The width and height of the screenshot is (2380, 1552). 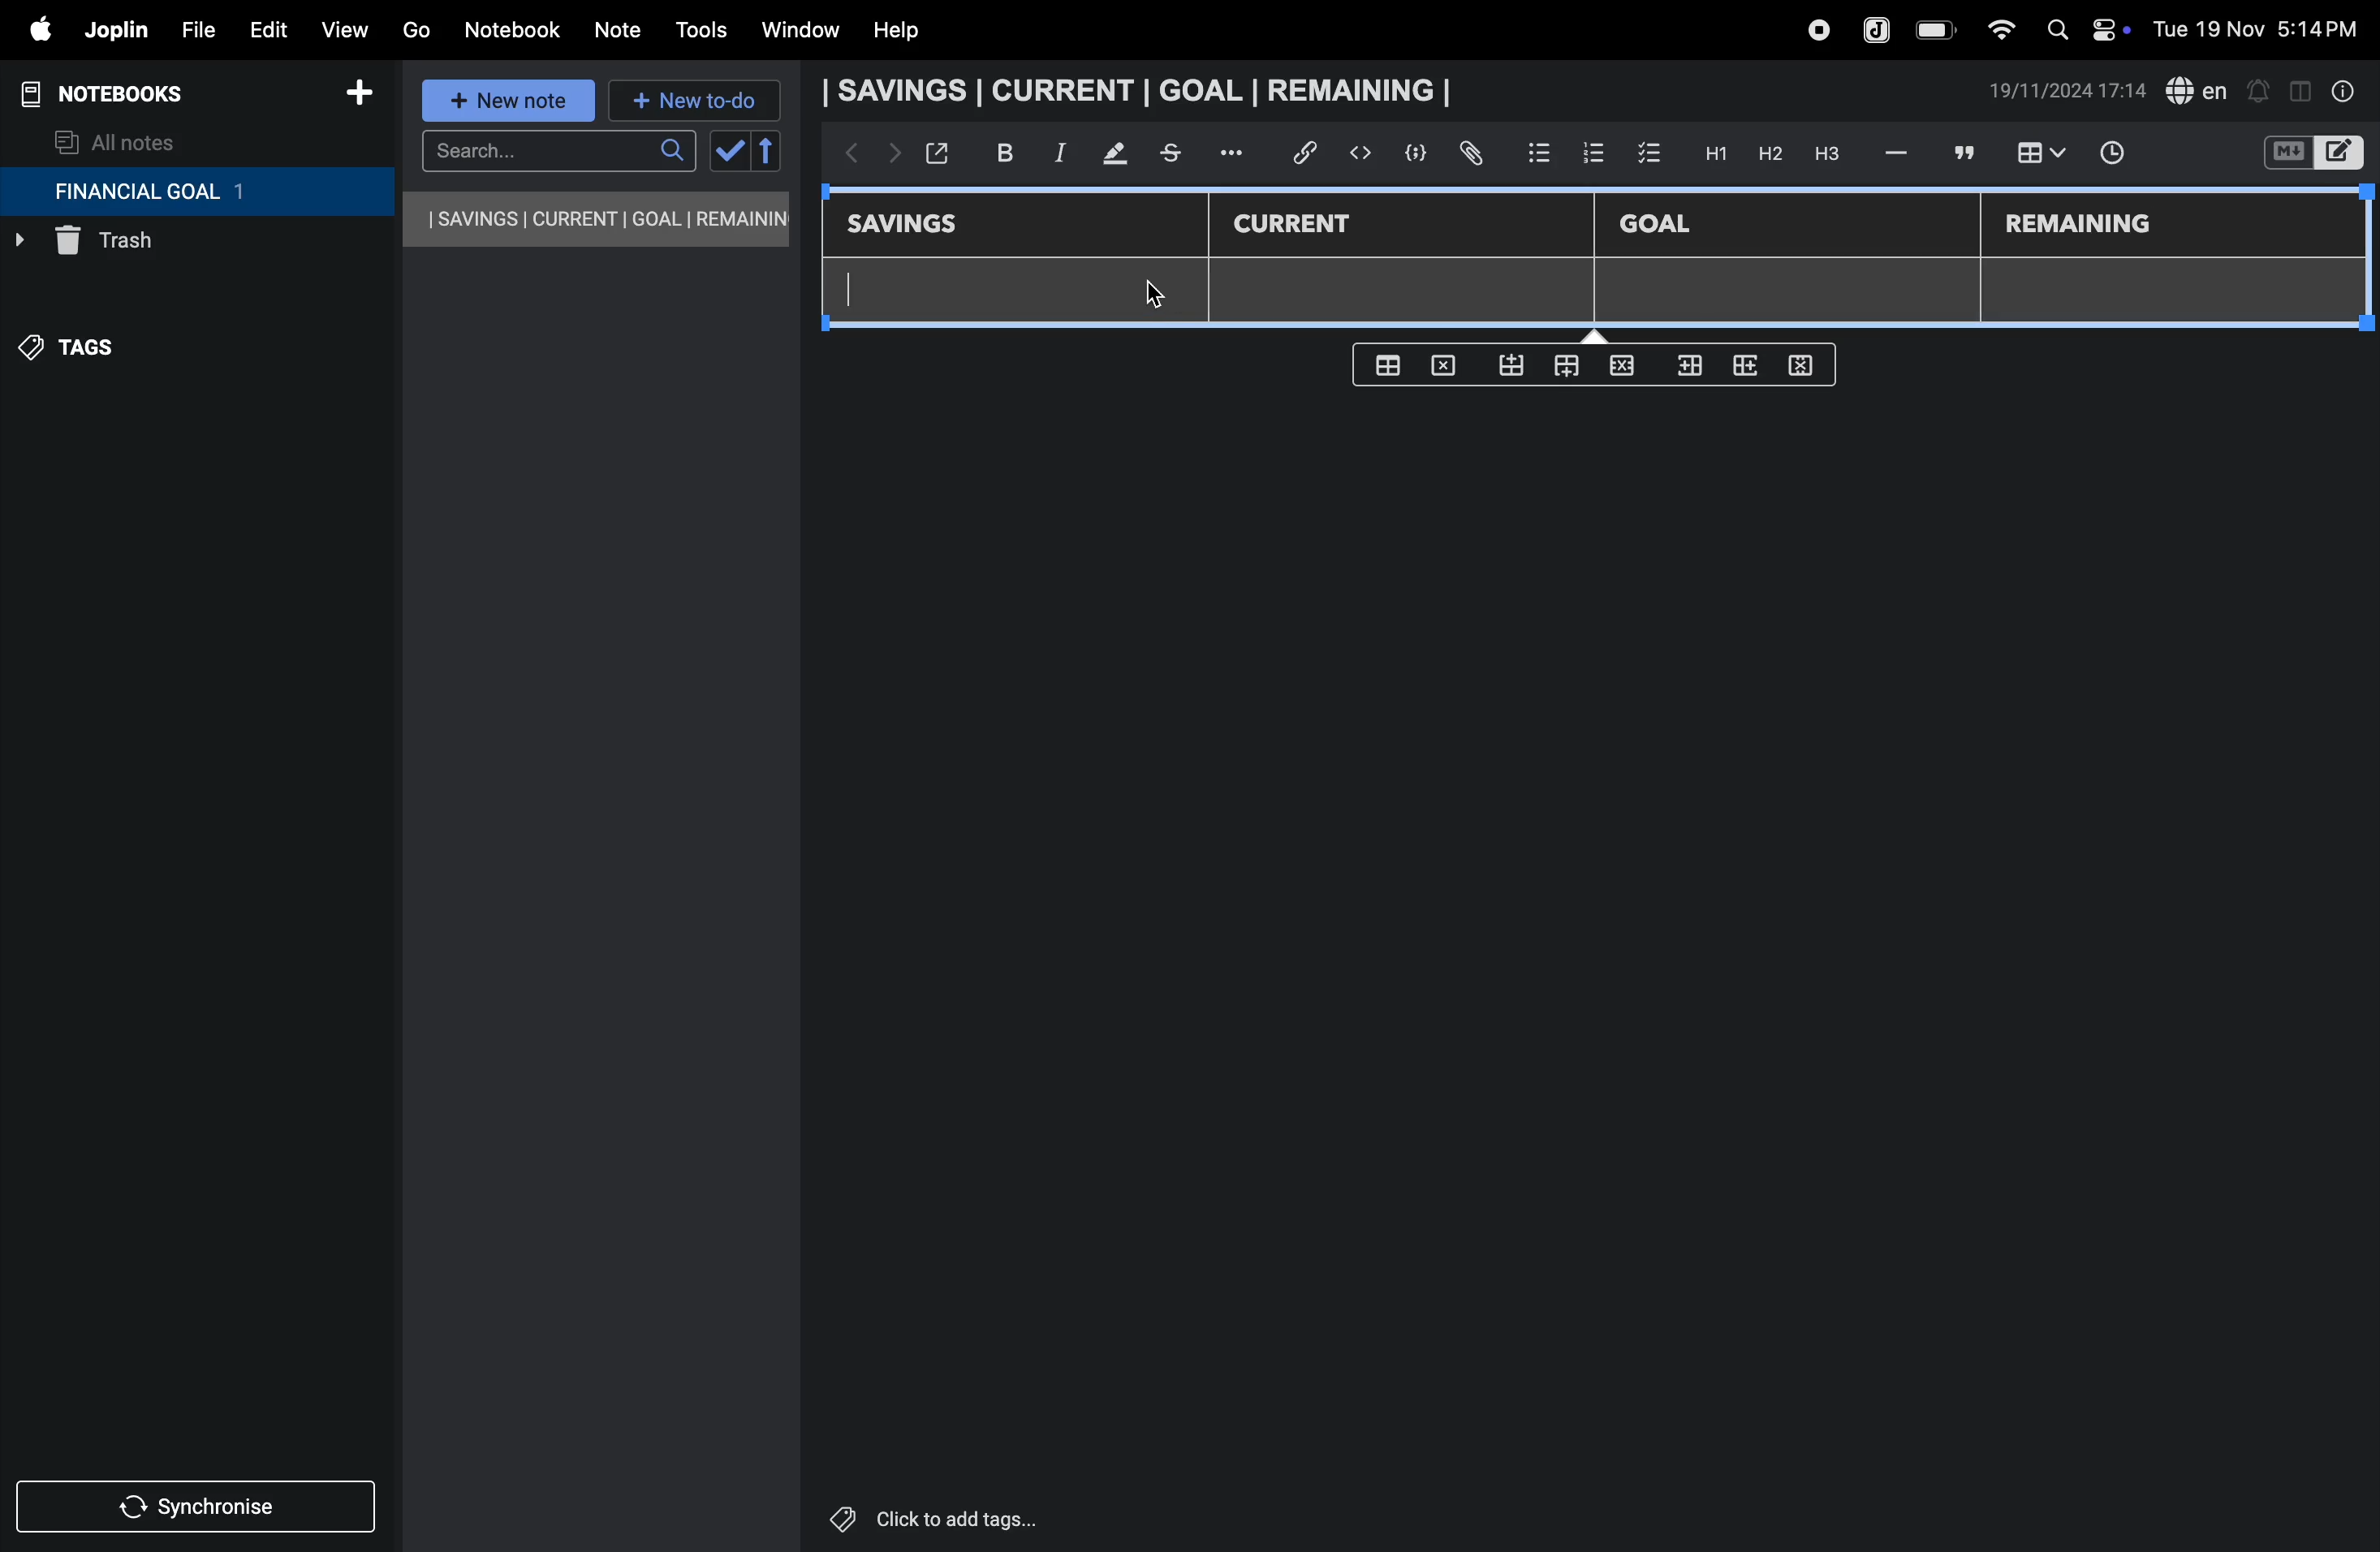 What do you see at coordinates (2262, 27) in the screenshot?
I see `date and time` at bounding box center [2262, 27].